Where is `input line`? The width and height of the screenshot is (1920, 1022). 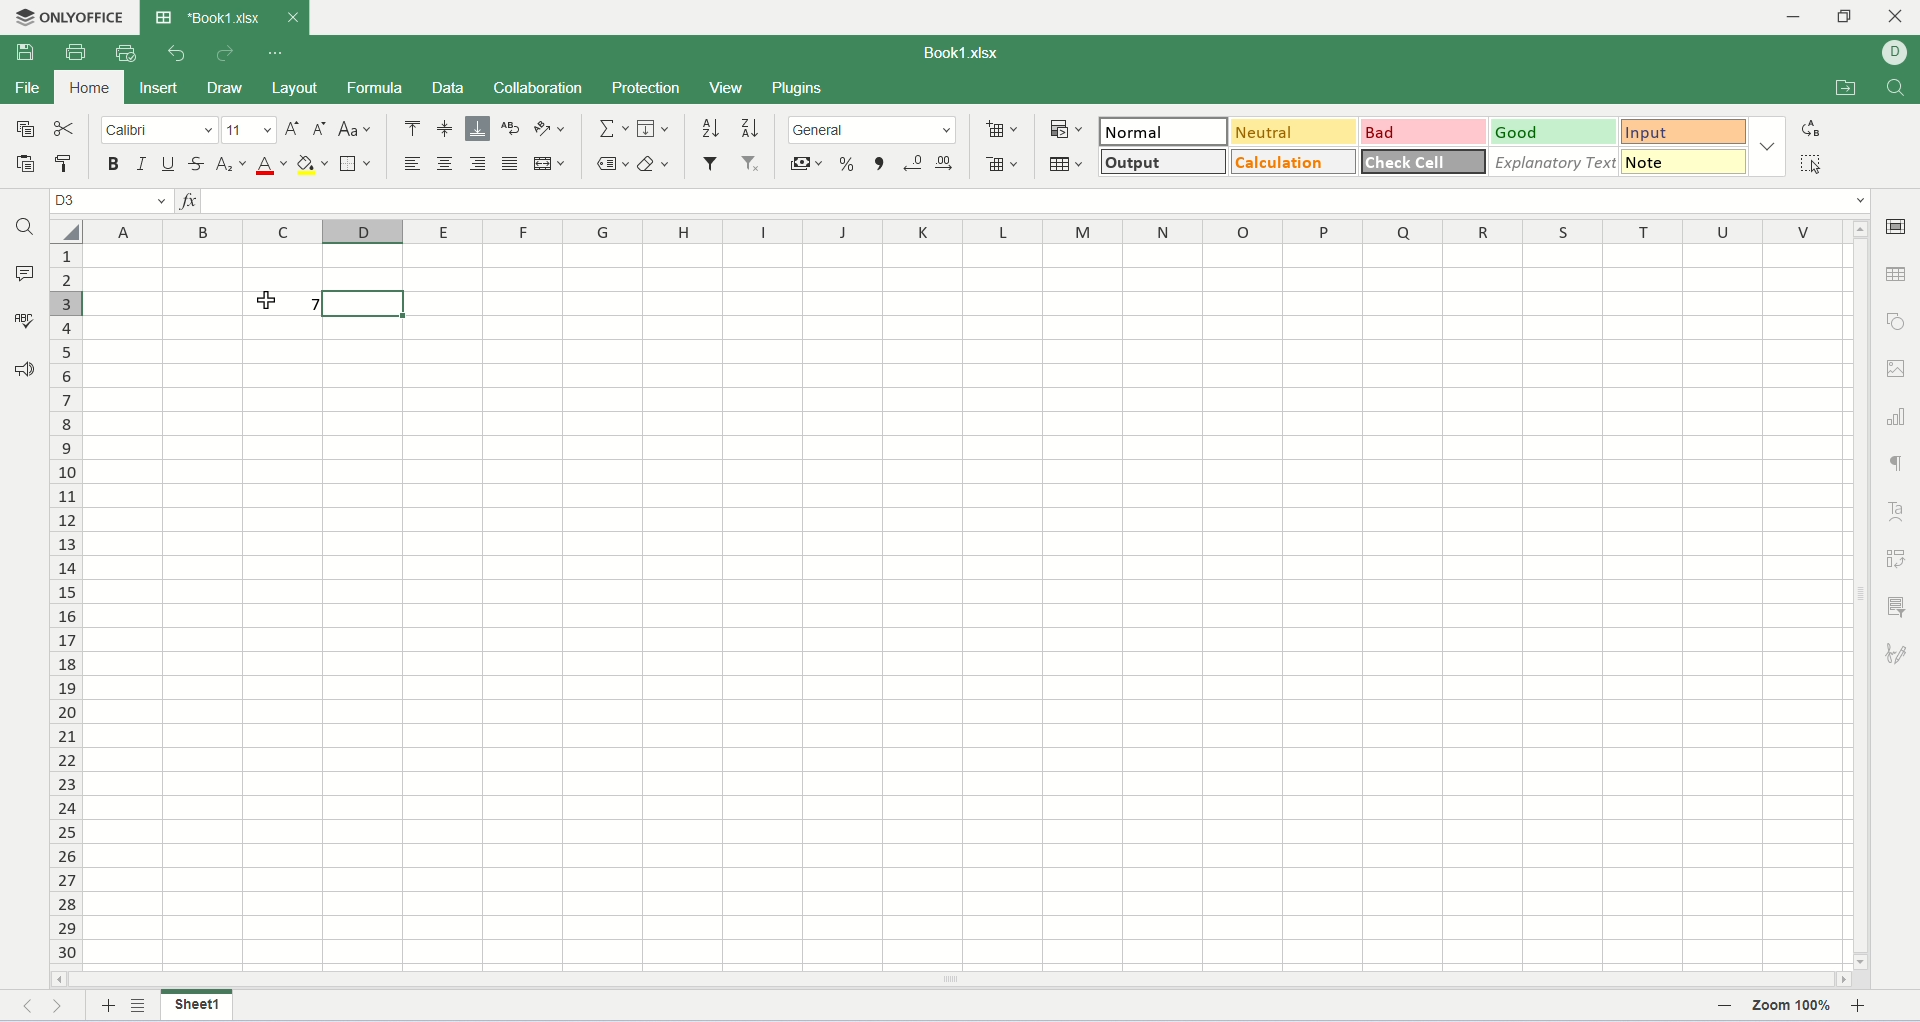 input line is located at coordinates (1037, 199).